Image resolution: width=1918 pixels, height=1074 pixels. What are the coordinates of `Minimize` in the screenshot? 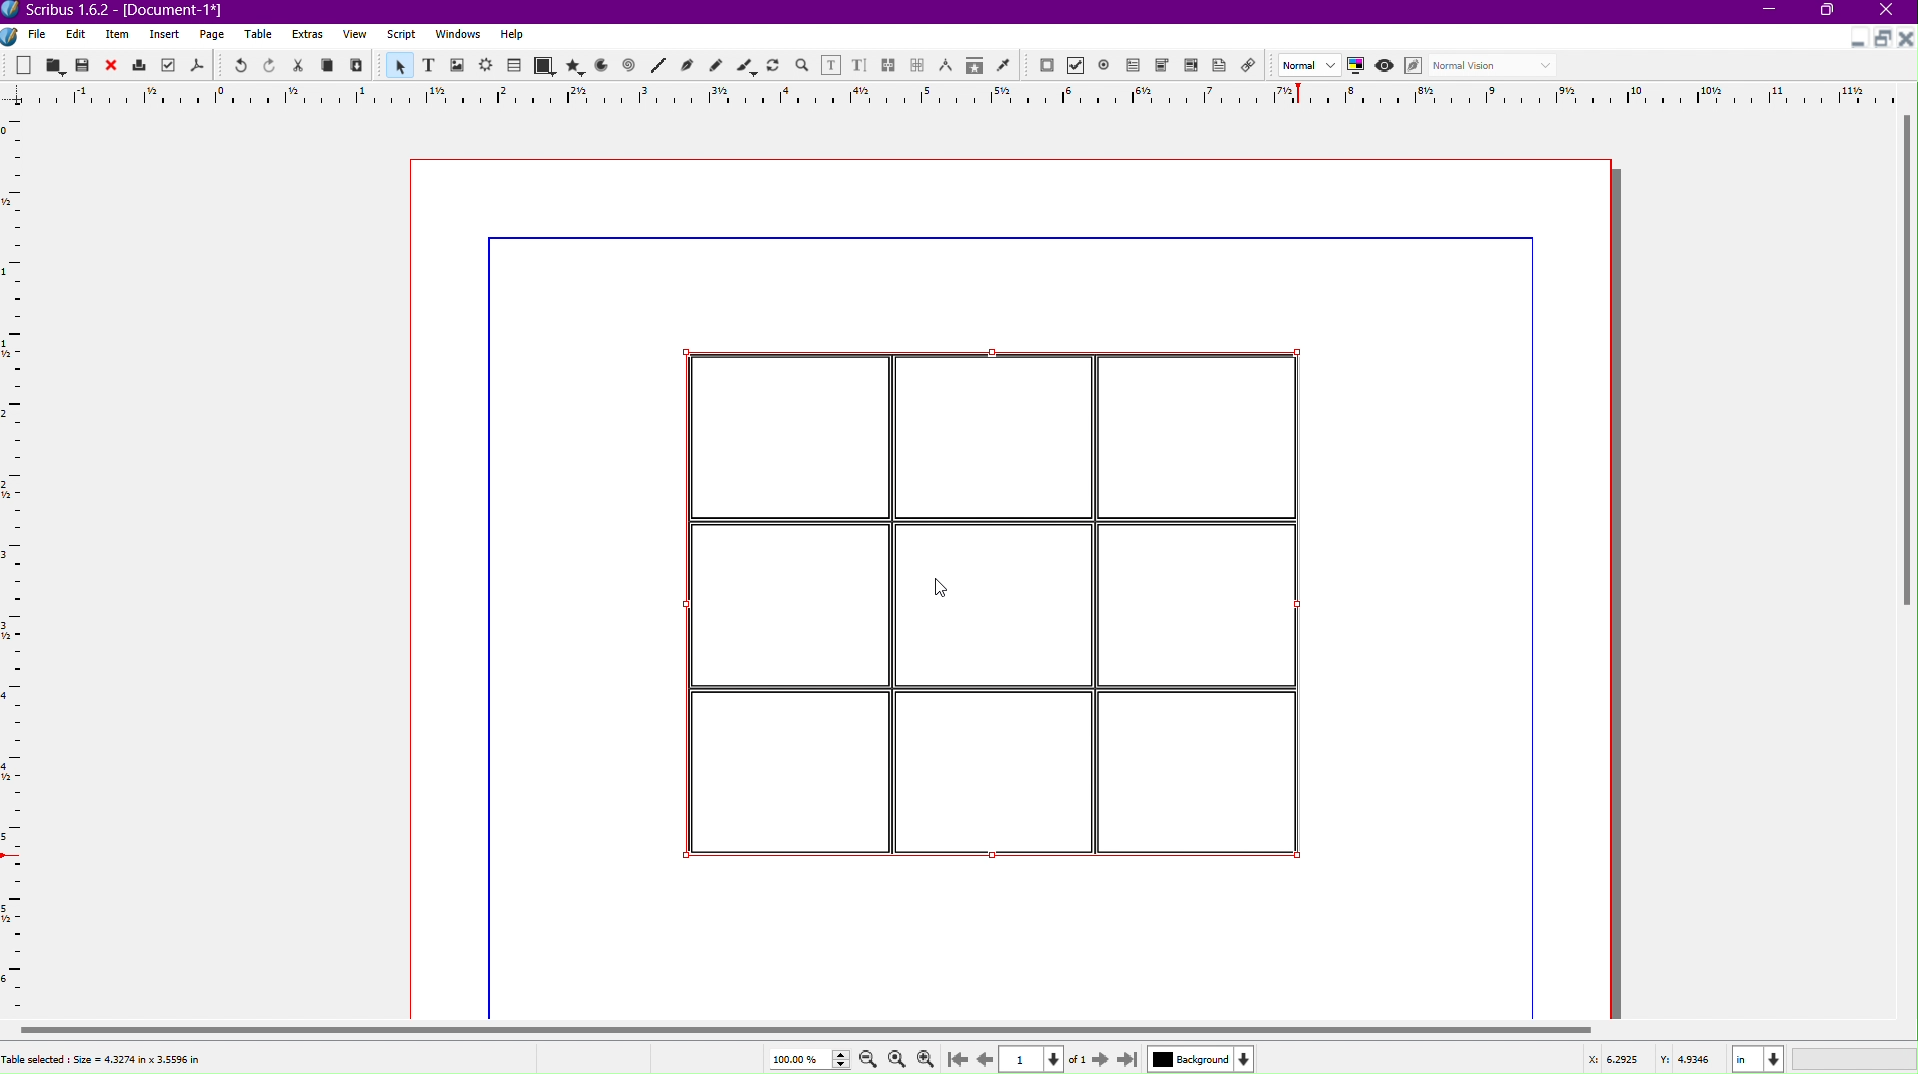 It's located at (1854, 41).